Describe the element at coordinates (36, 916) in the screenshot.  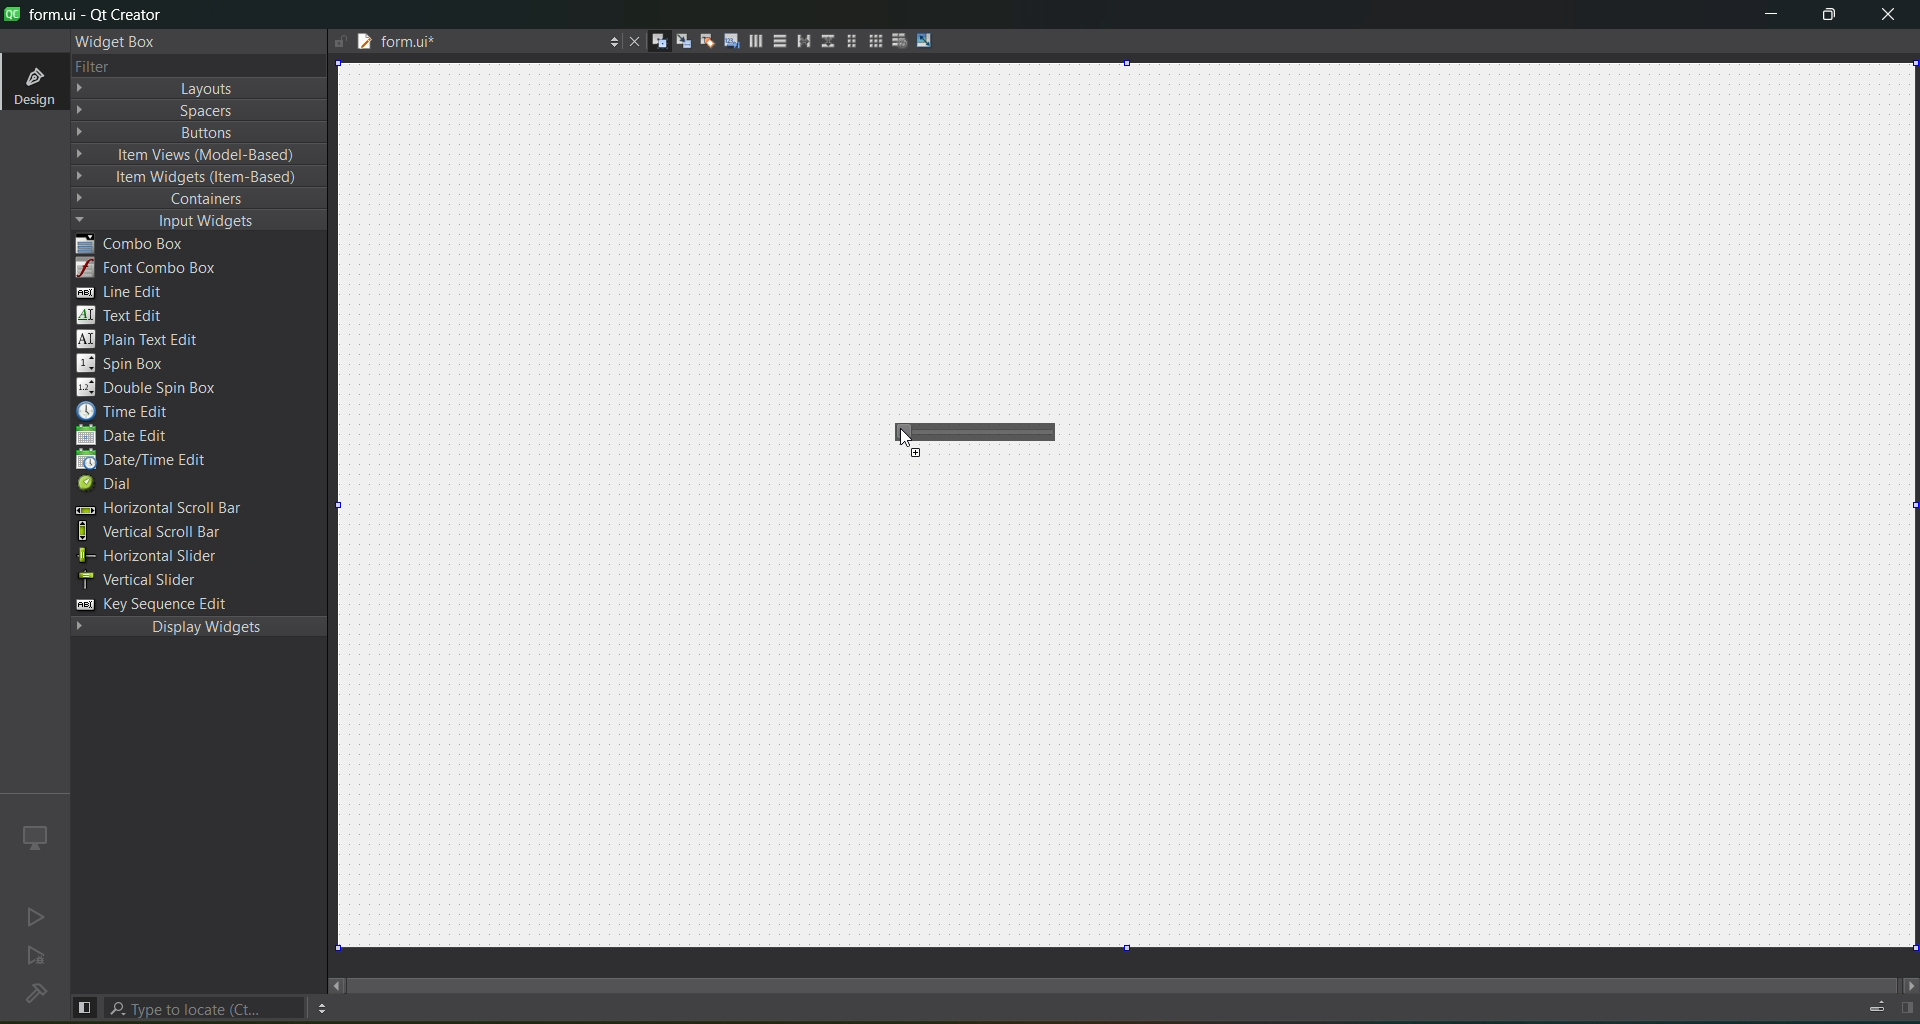
I see `no active project` at that location.